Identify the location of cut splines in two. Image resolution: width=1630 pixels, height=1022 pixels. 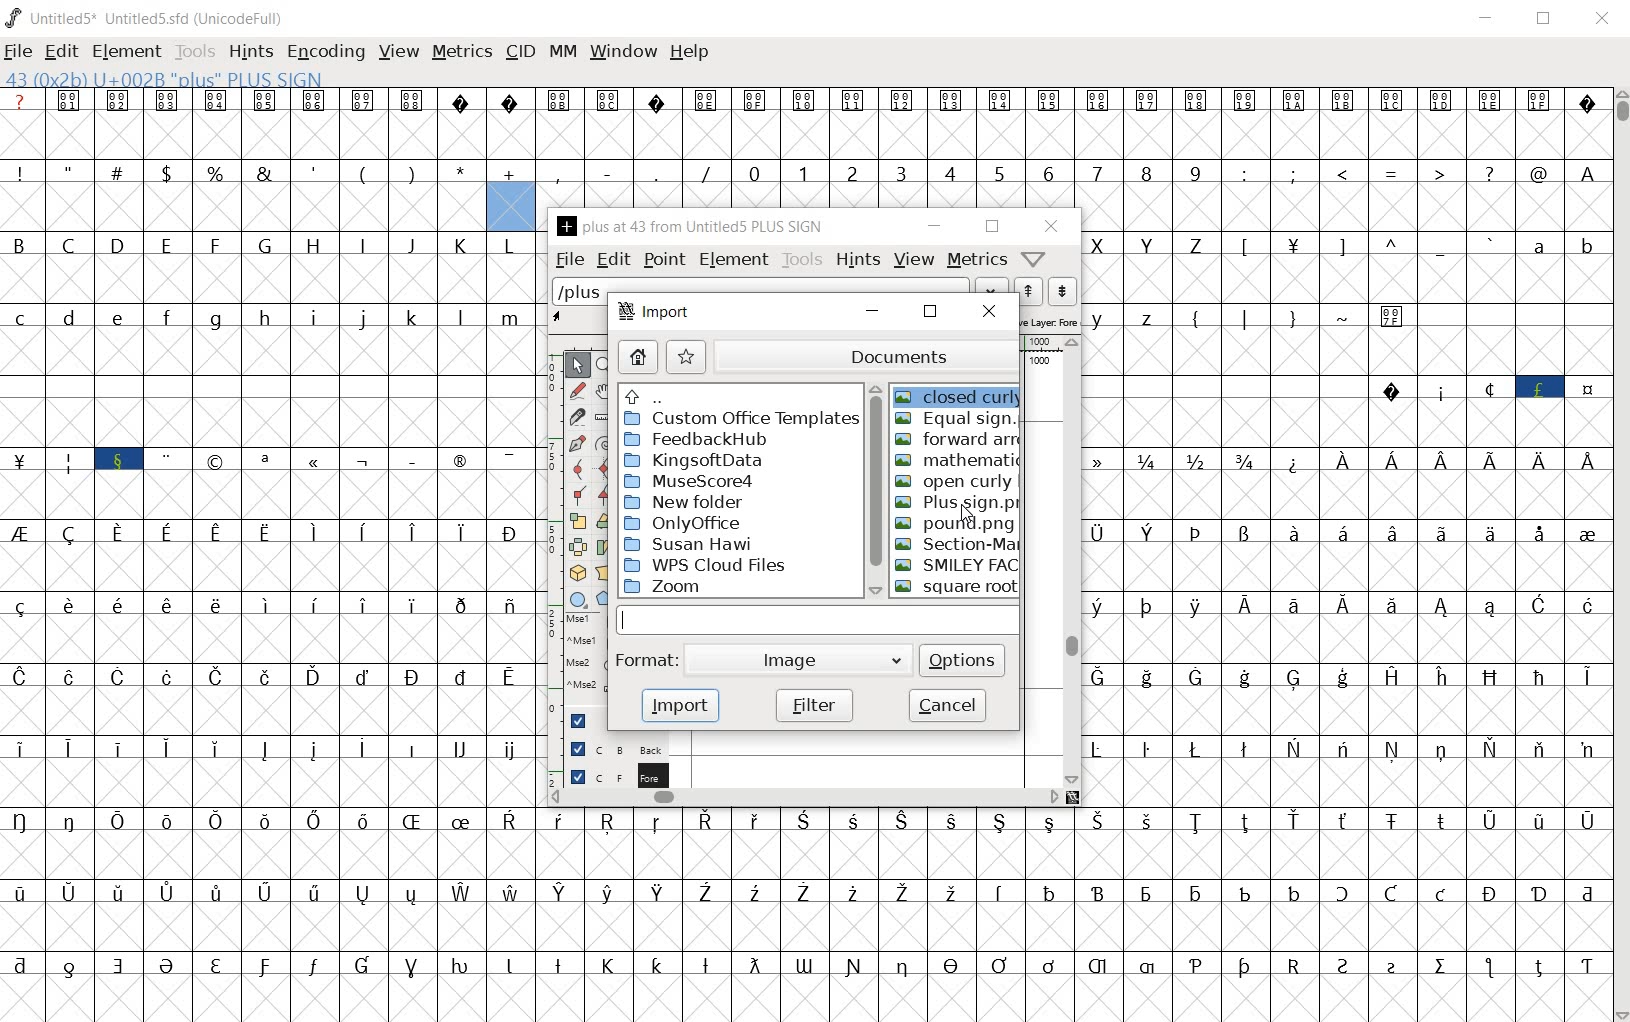
(576, 418).